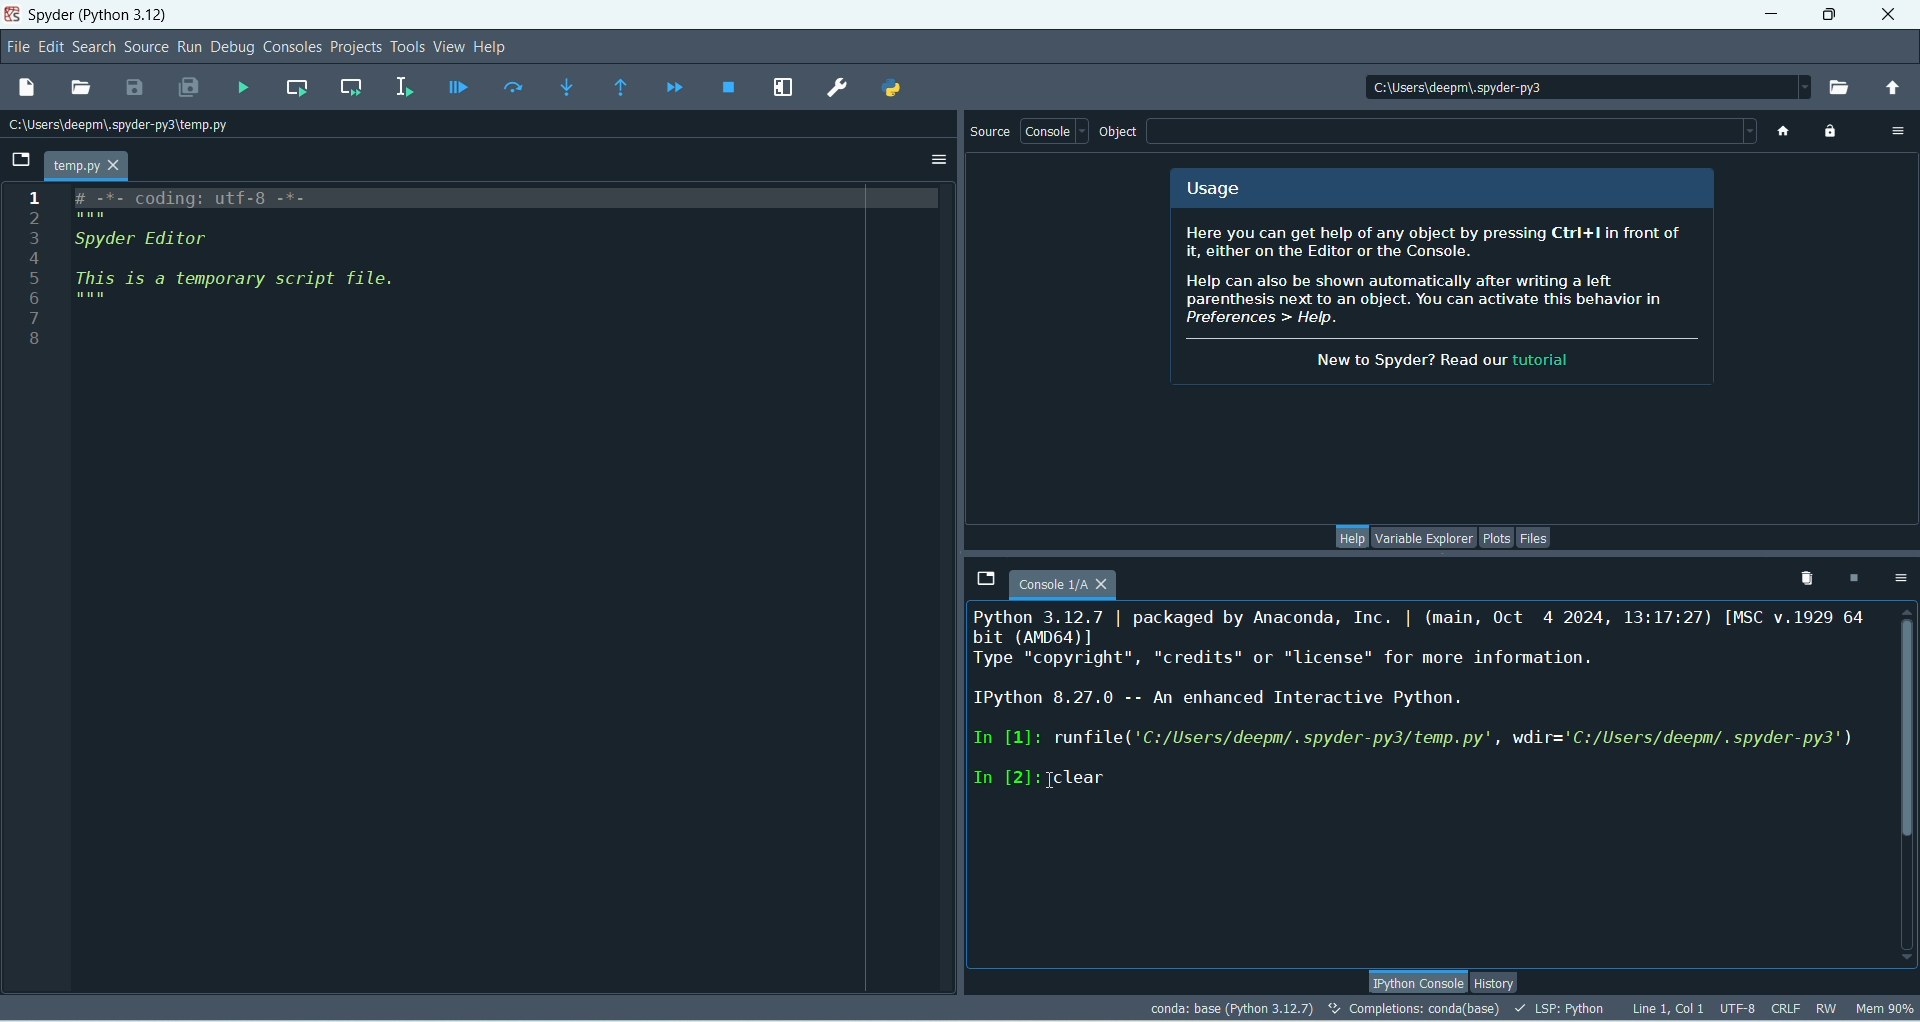 The height and width of the screenshot is (1022, 1920). I want to click on maximize current pane, so click(784, 88).